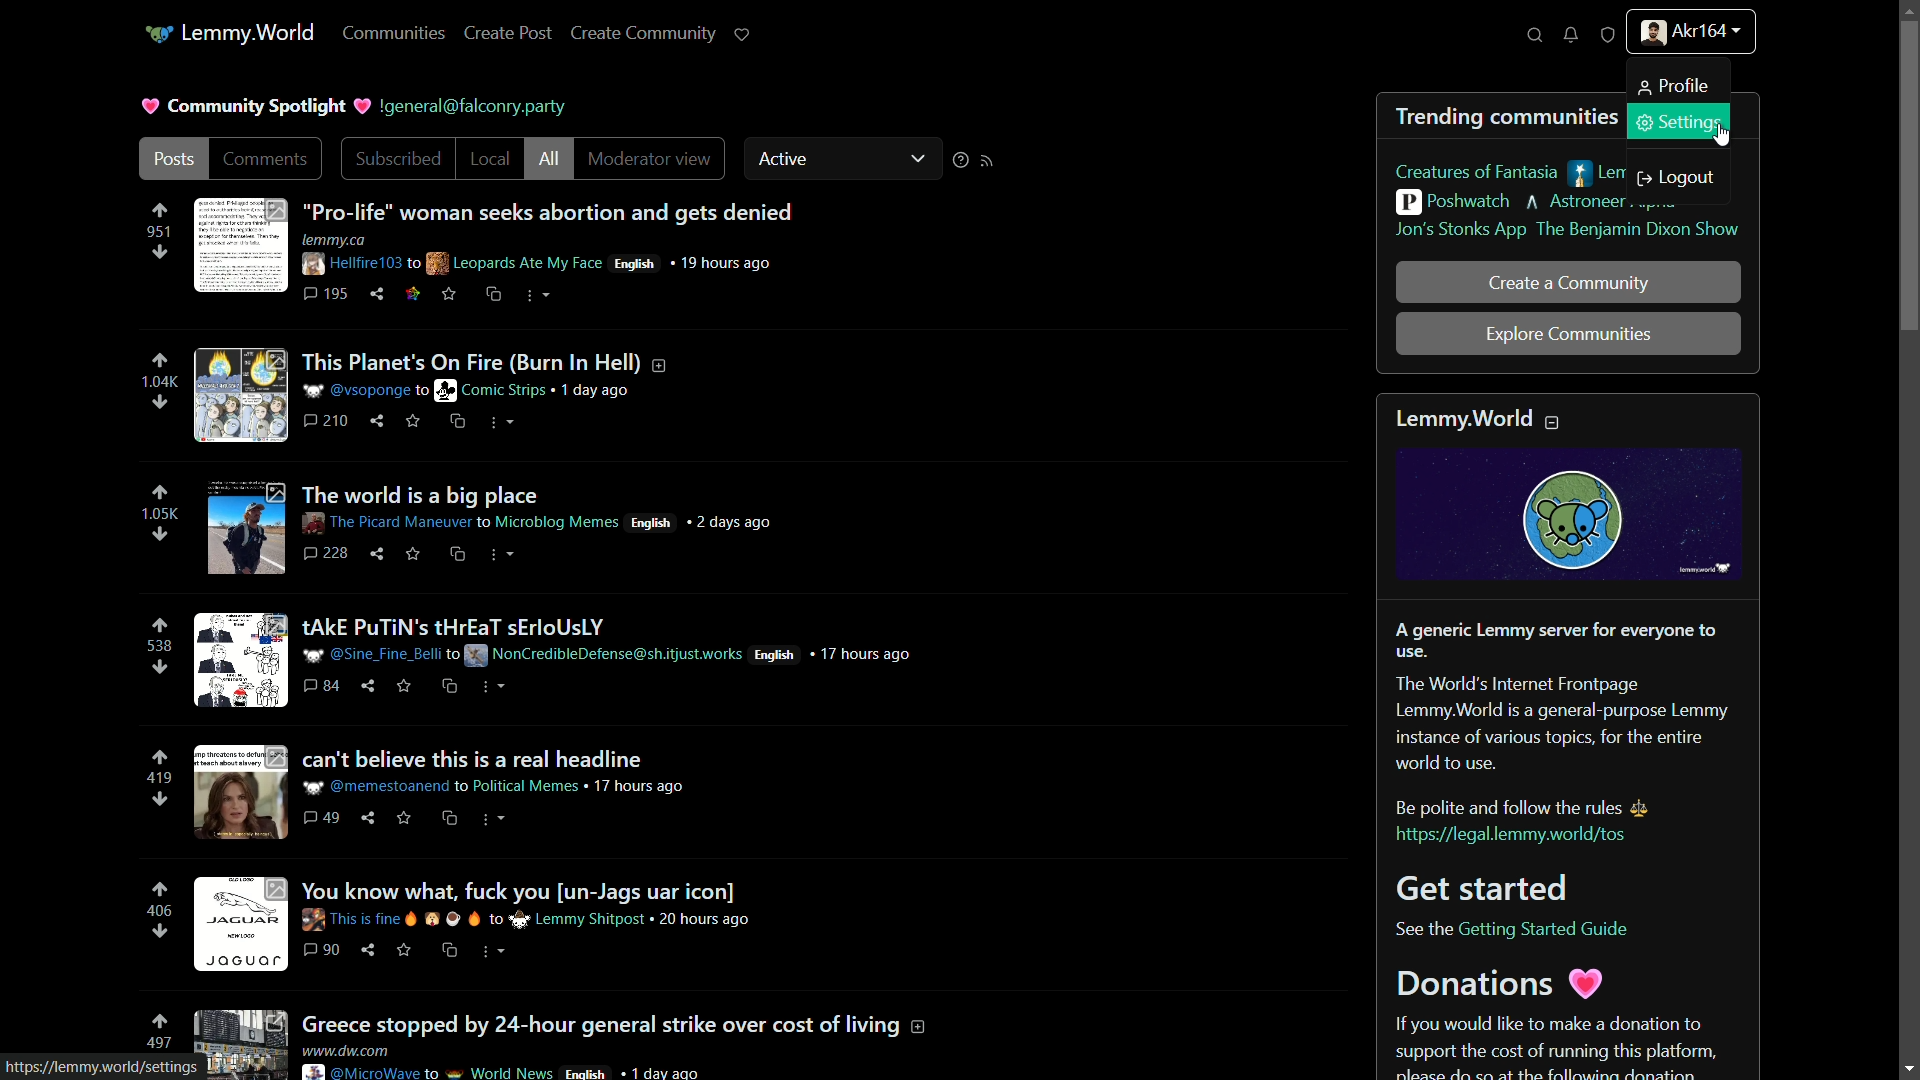 The image size is (1920, 1080). I want to click on rss, so click(987, 160).